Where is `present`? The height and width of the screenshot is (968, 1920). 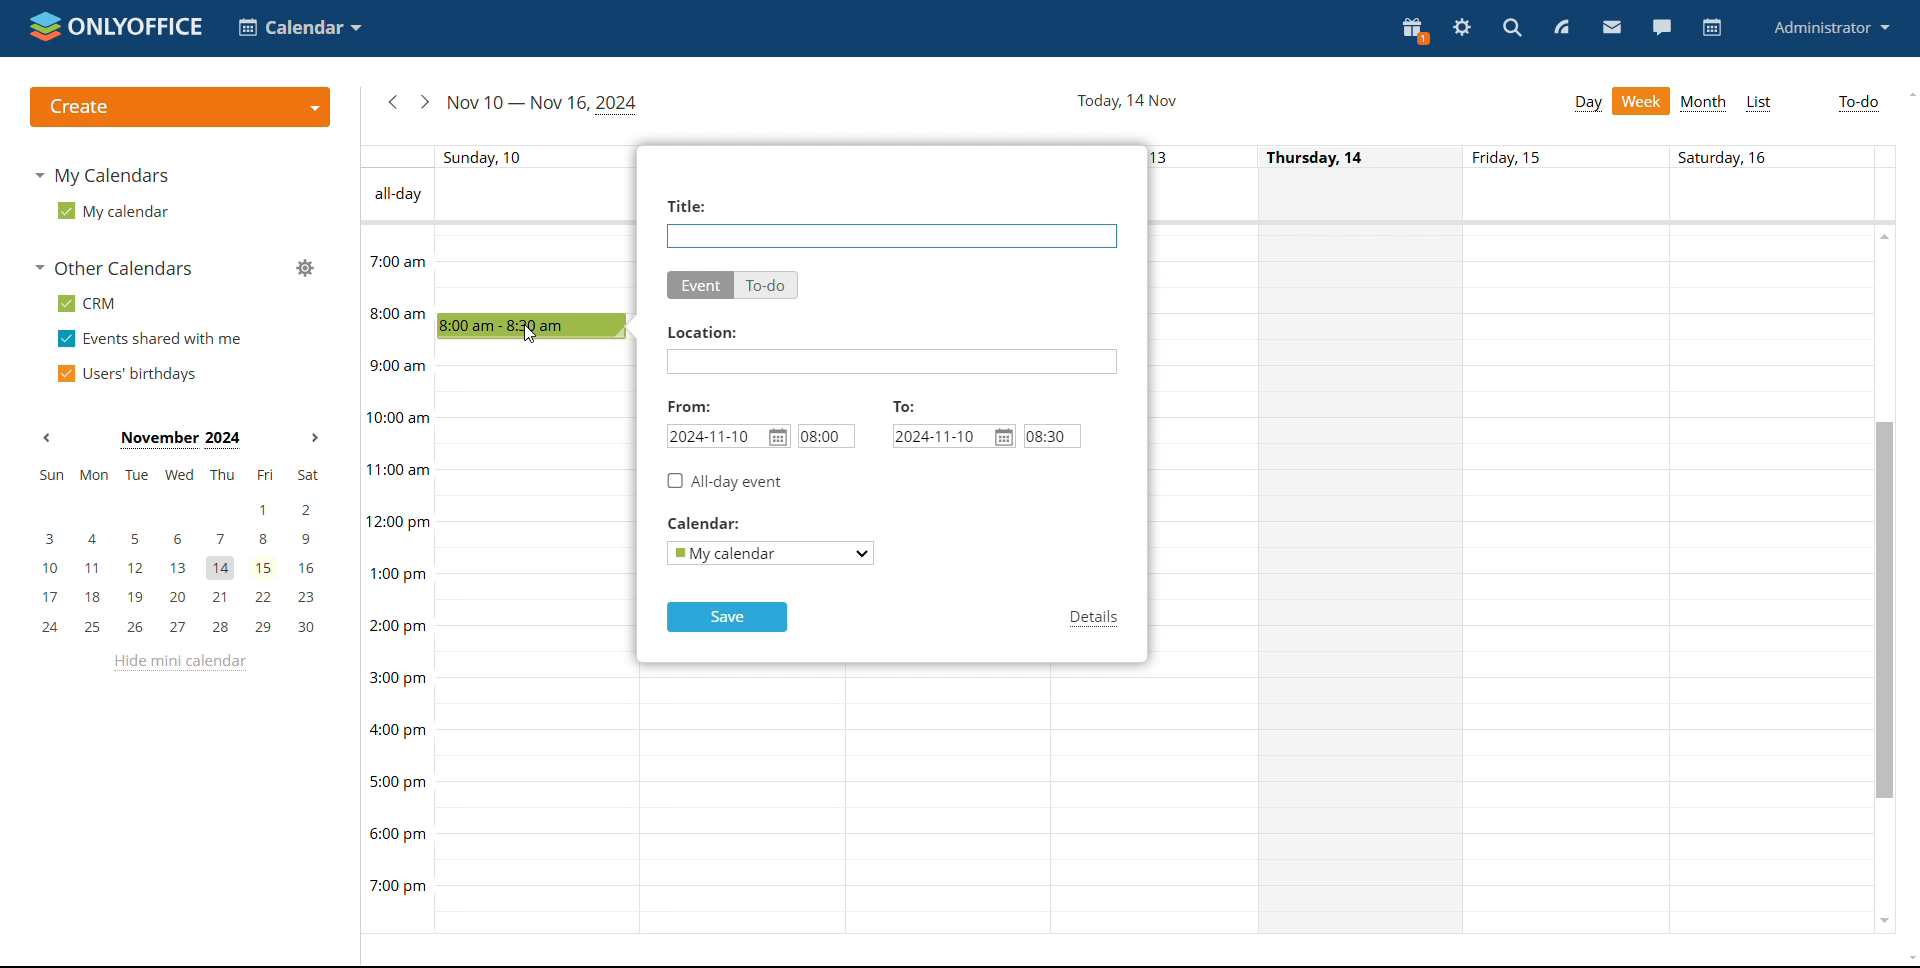 present is located at coordinates (1413, 30).